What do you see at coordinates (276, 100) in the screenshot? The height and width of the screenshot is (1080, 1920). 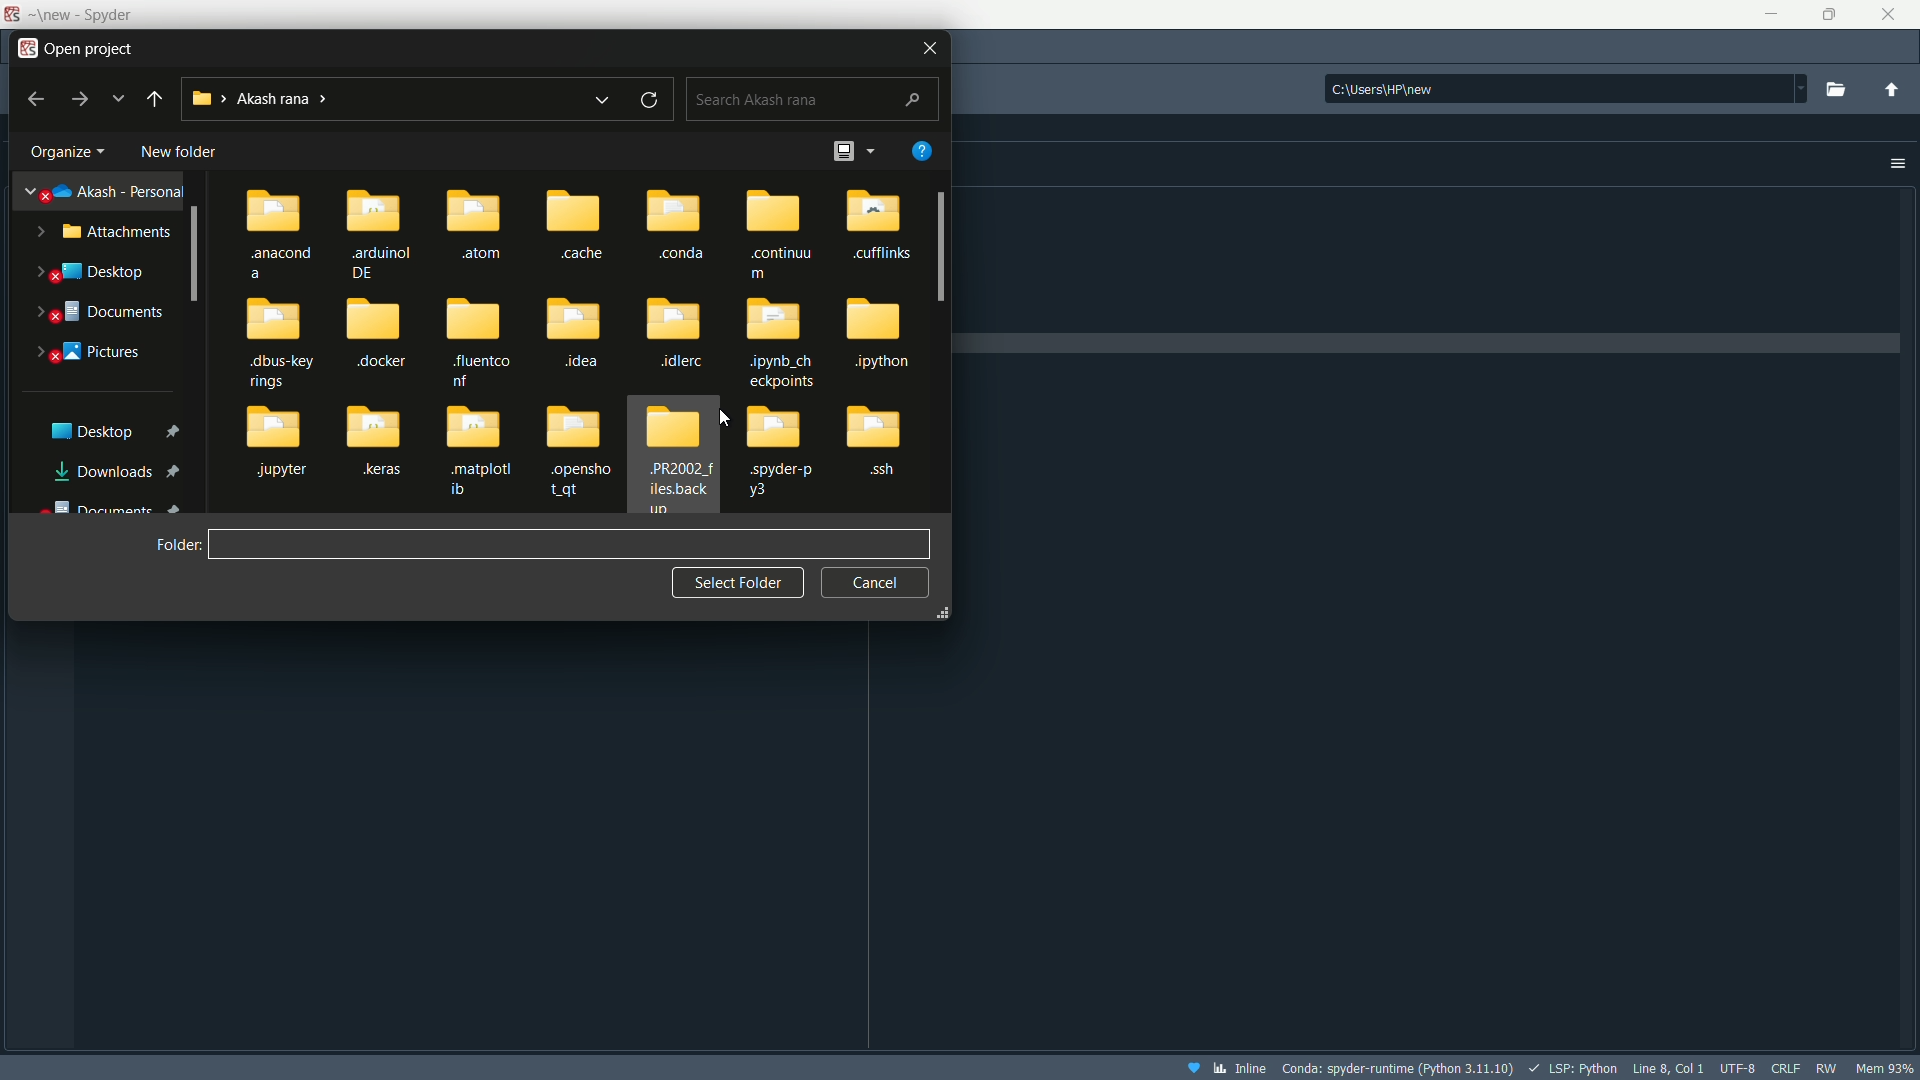 I see `current directory` at bounding box center [276, 100].